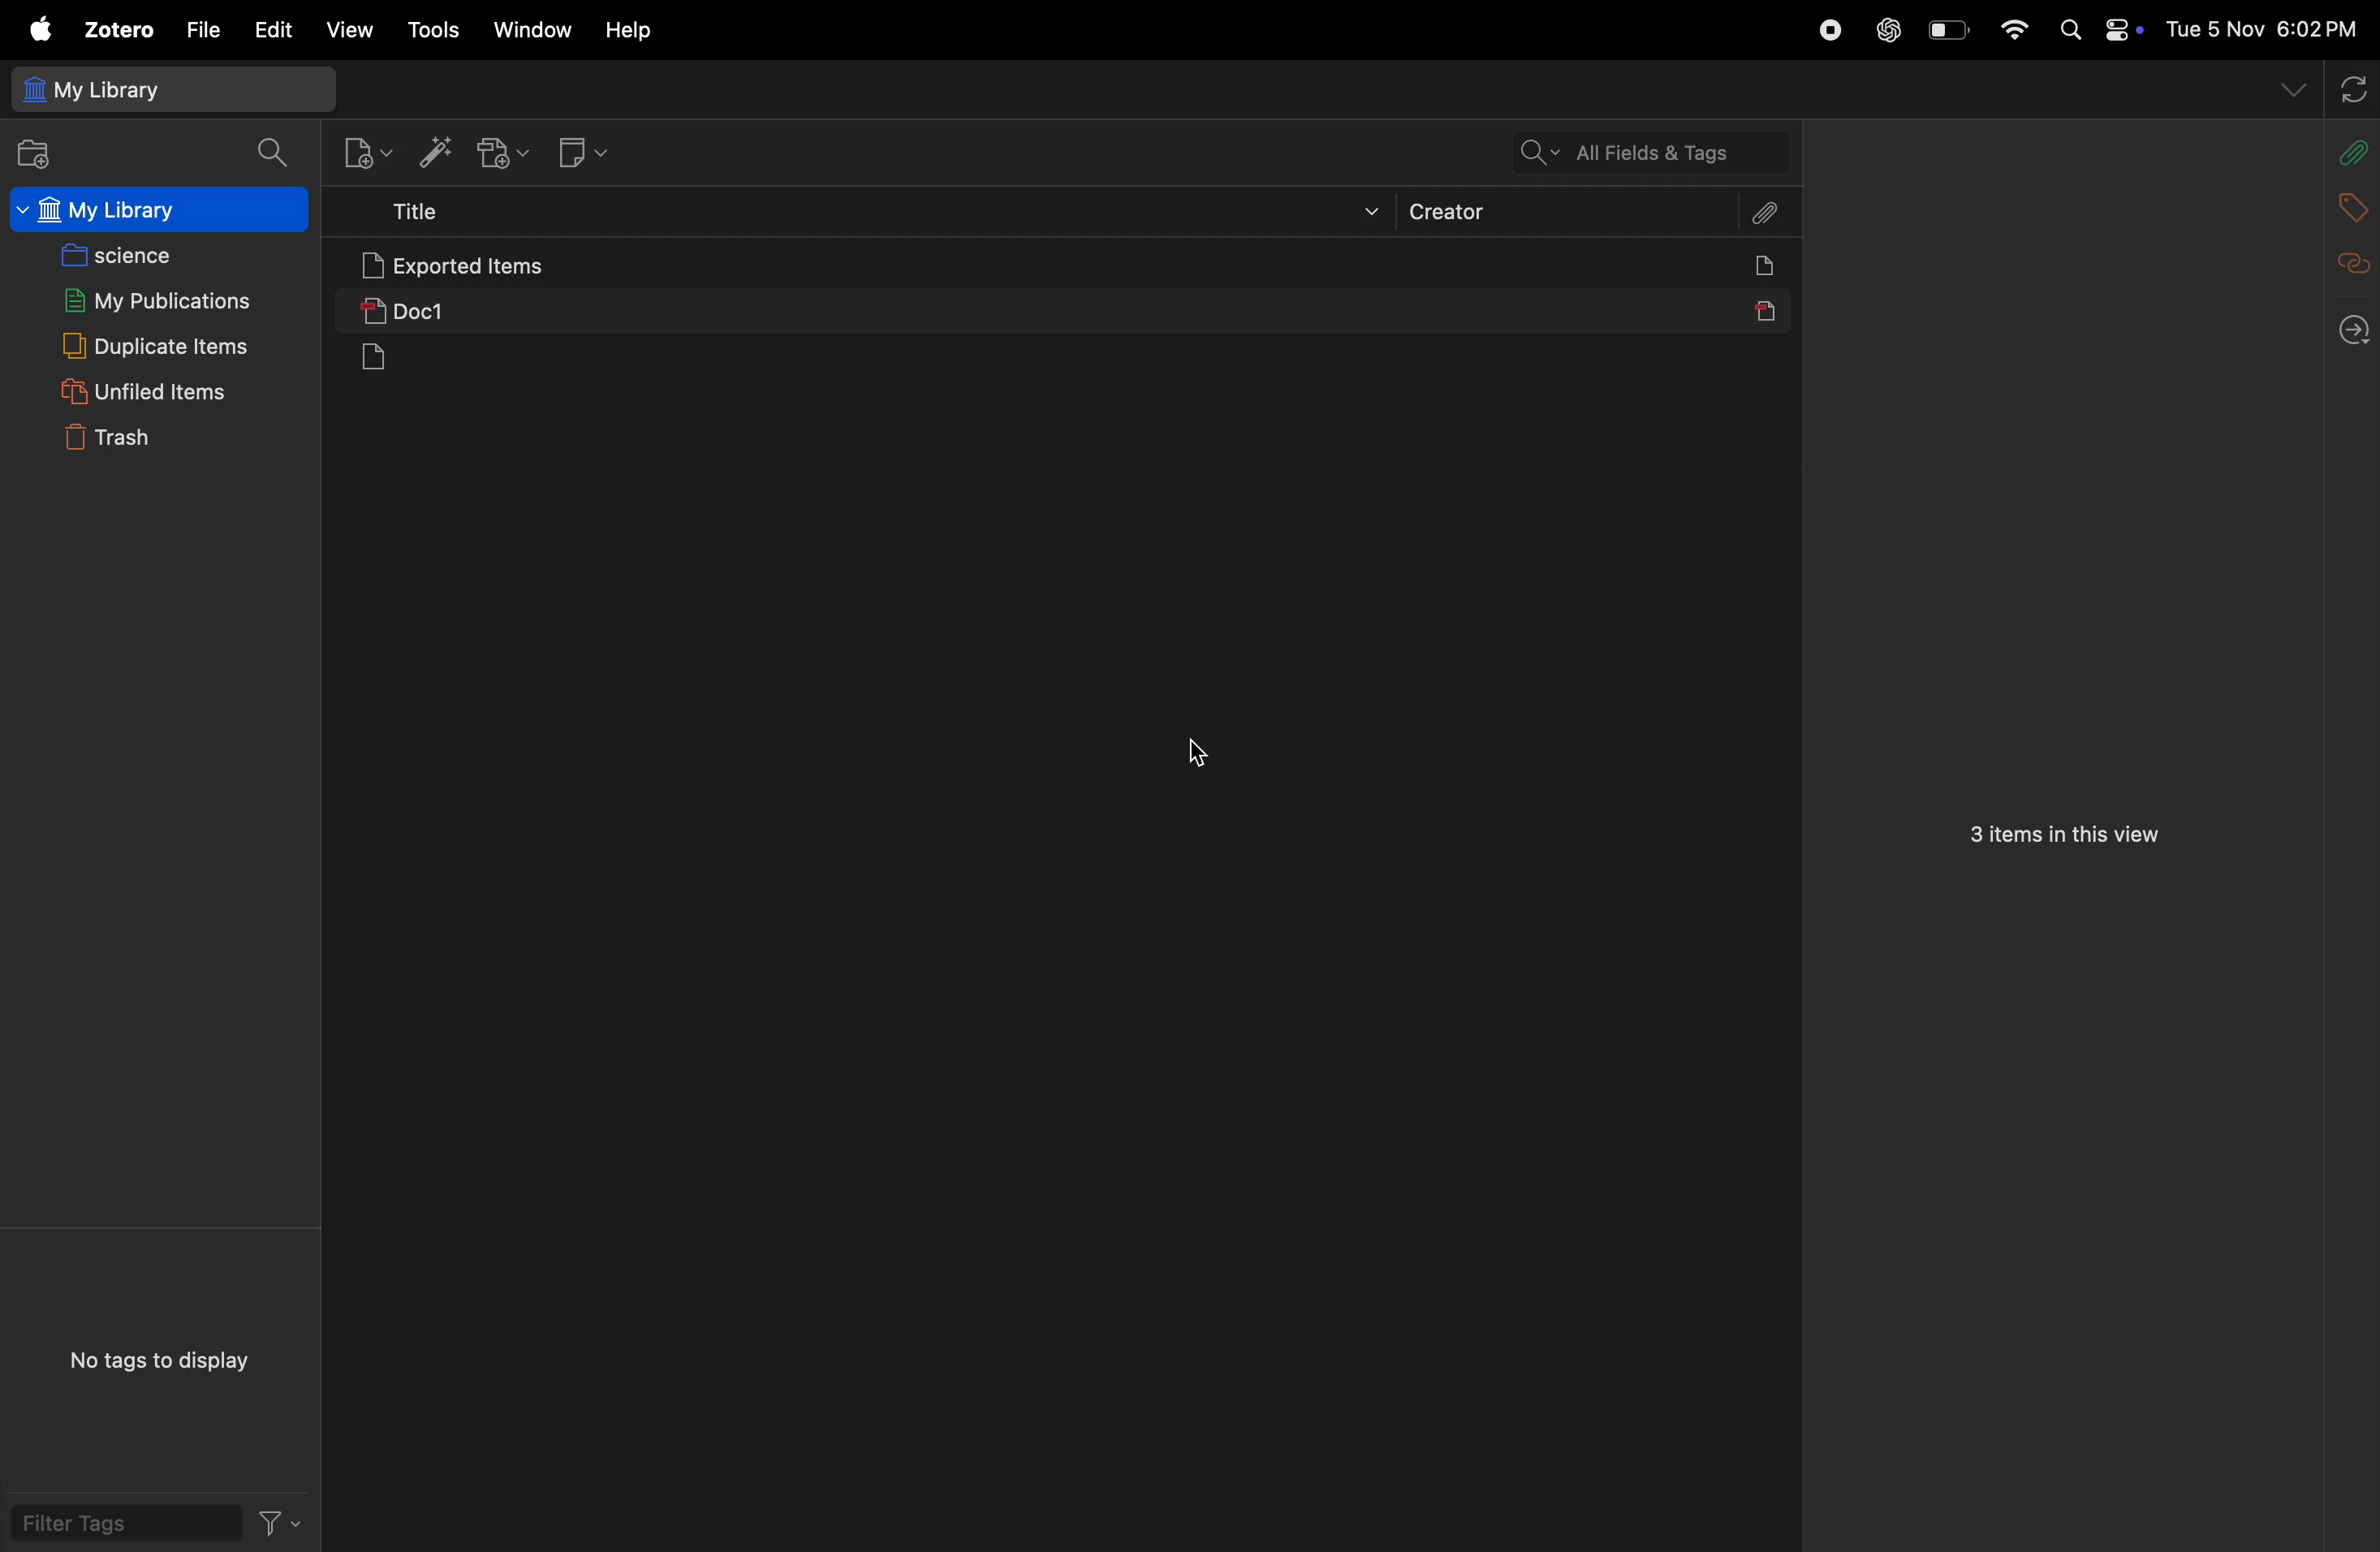  Describe the element at coordinates (198, 30) in the screenshot. I see `file` at that location.